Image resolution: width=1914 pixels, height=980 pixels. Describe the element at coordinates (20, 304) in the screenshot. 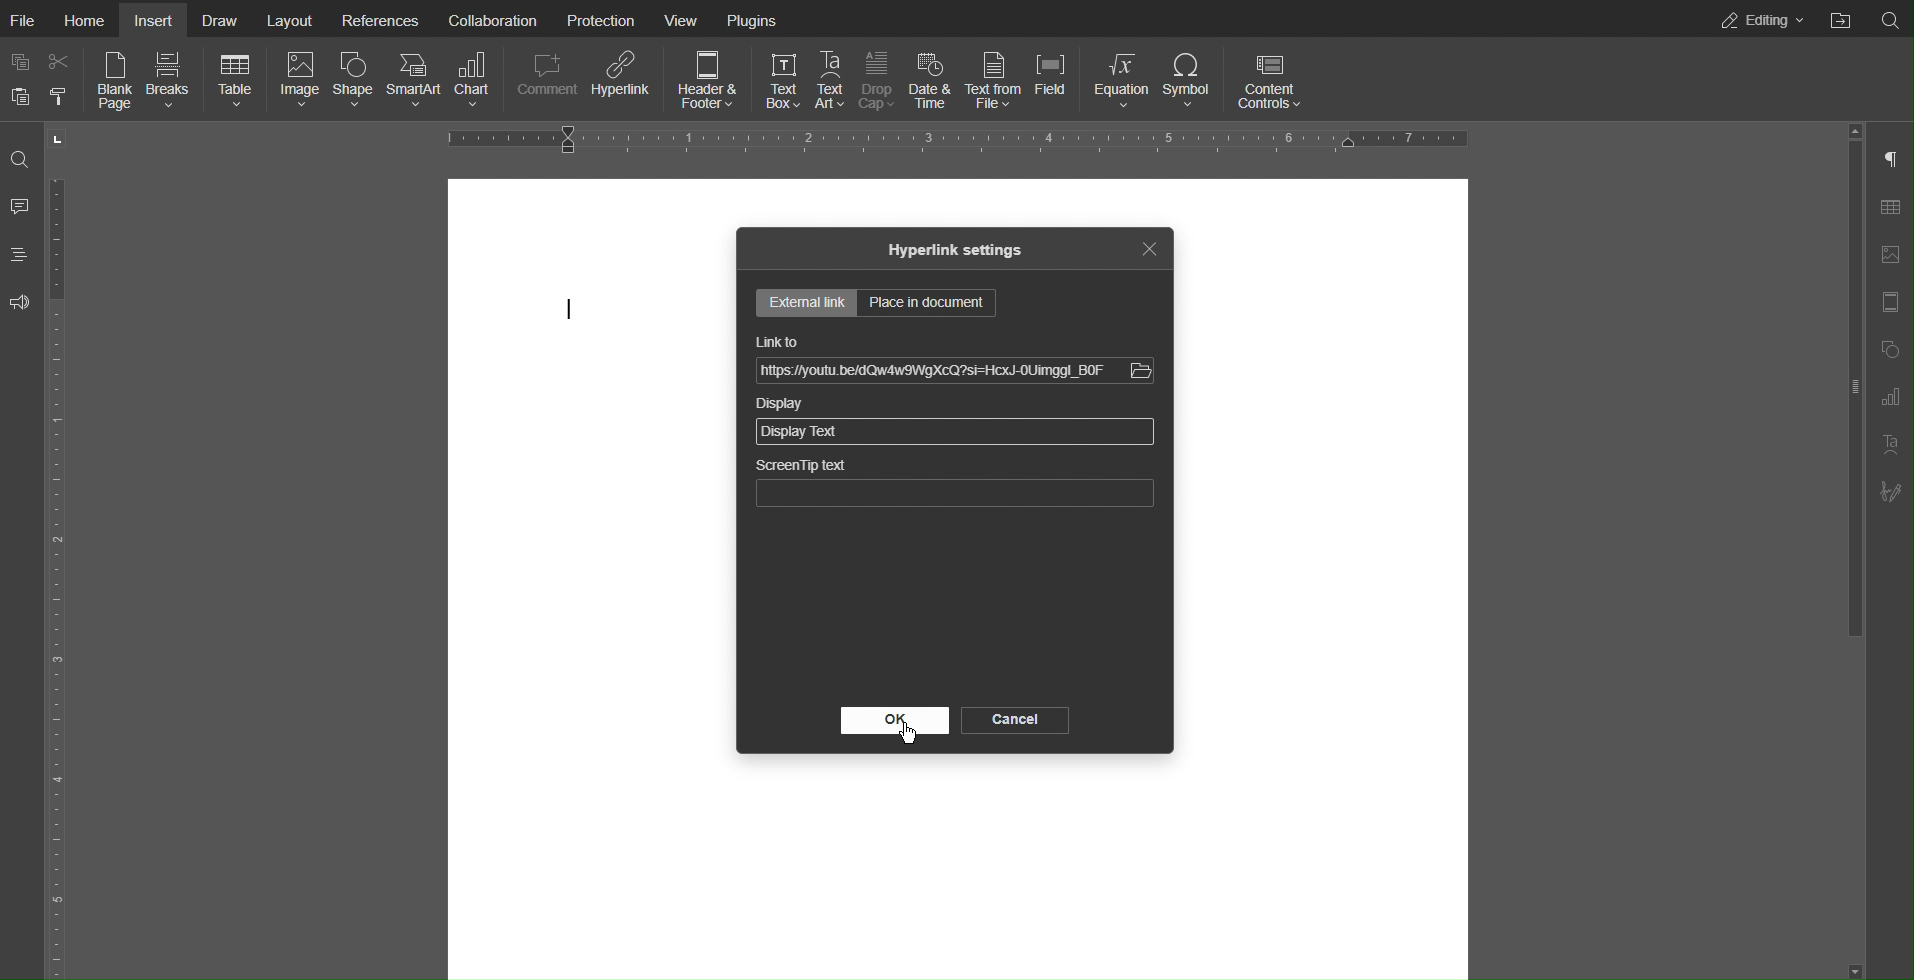

I see `Feedback and Support` at that location.